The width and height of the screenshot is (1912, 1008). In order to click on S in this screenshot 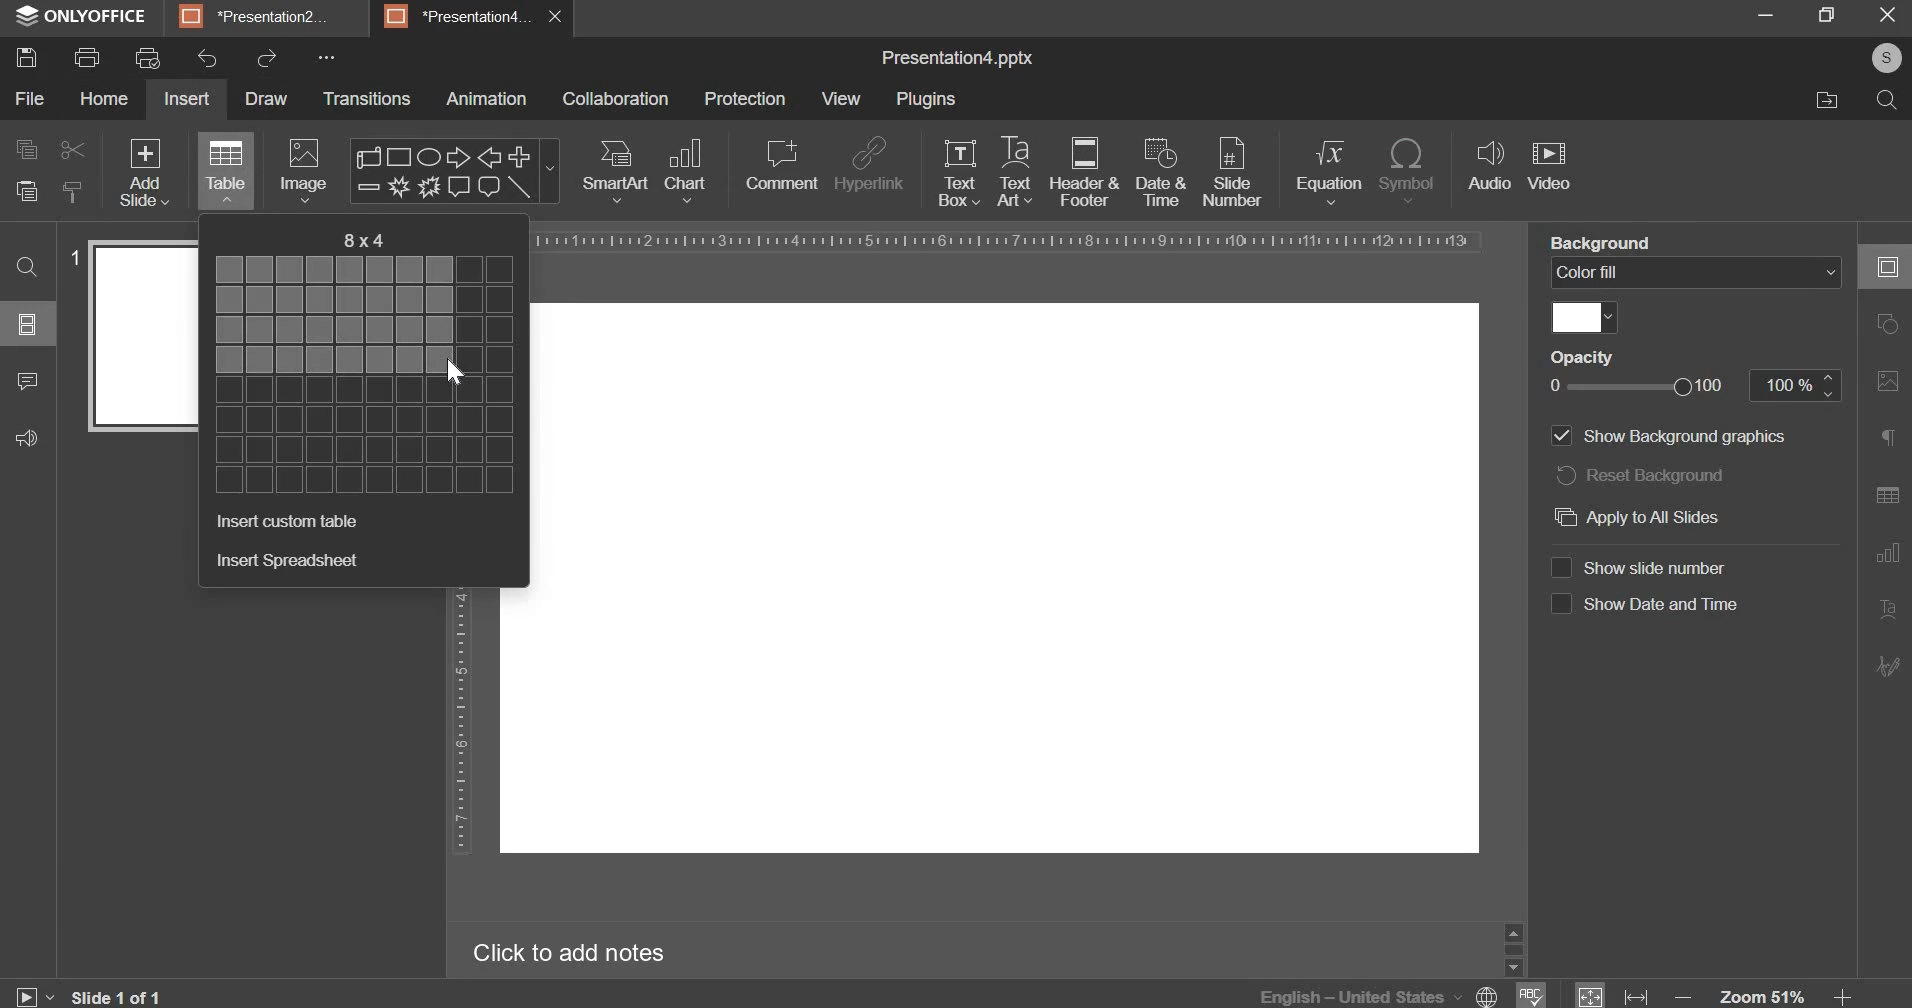, I will do `click(1889, 58)`.